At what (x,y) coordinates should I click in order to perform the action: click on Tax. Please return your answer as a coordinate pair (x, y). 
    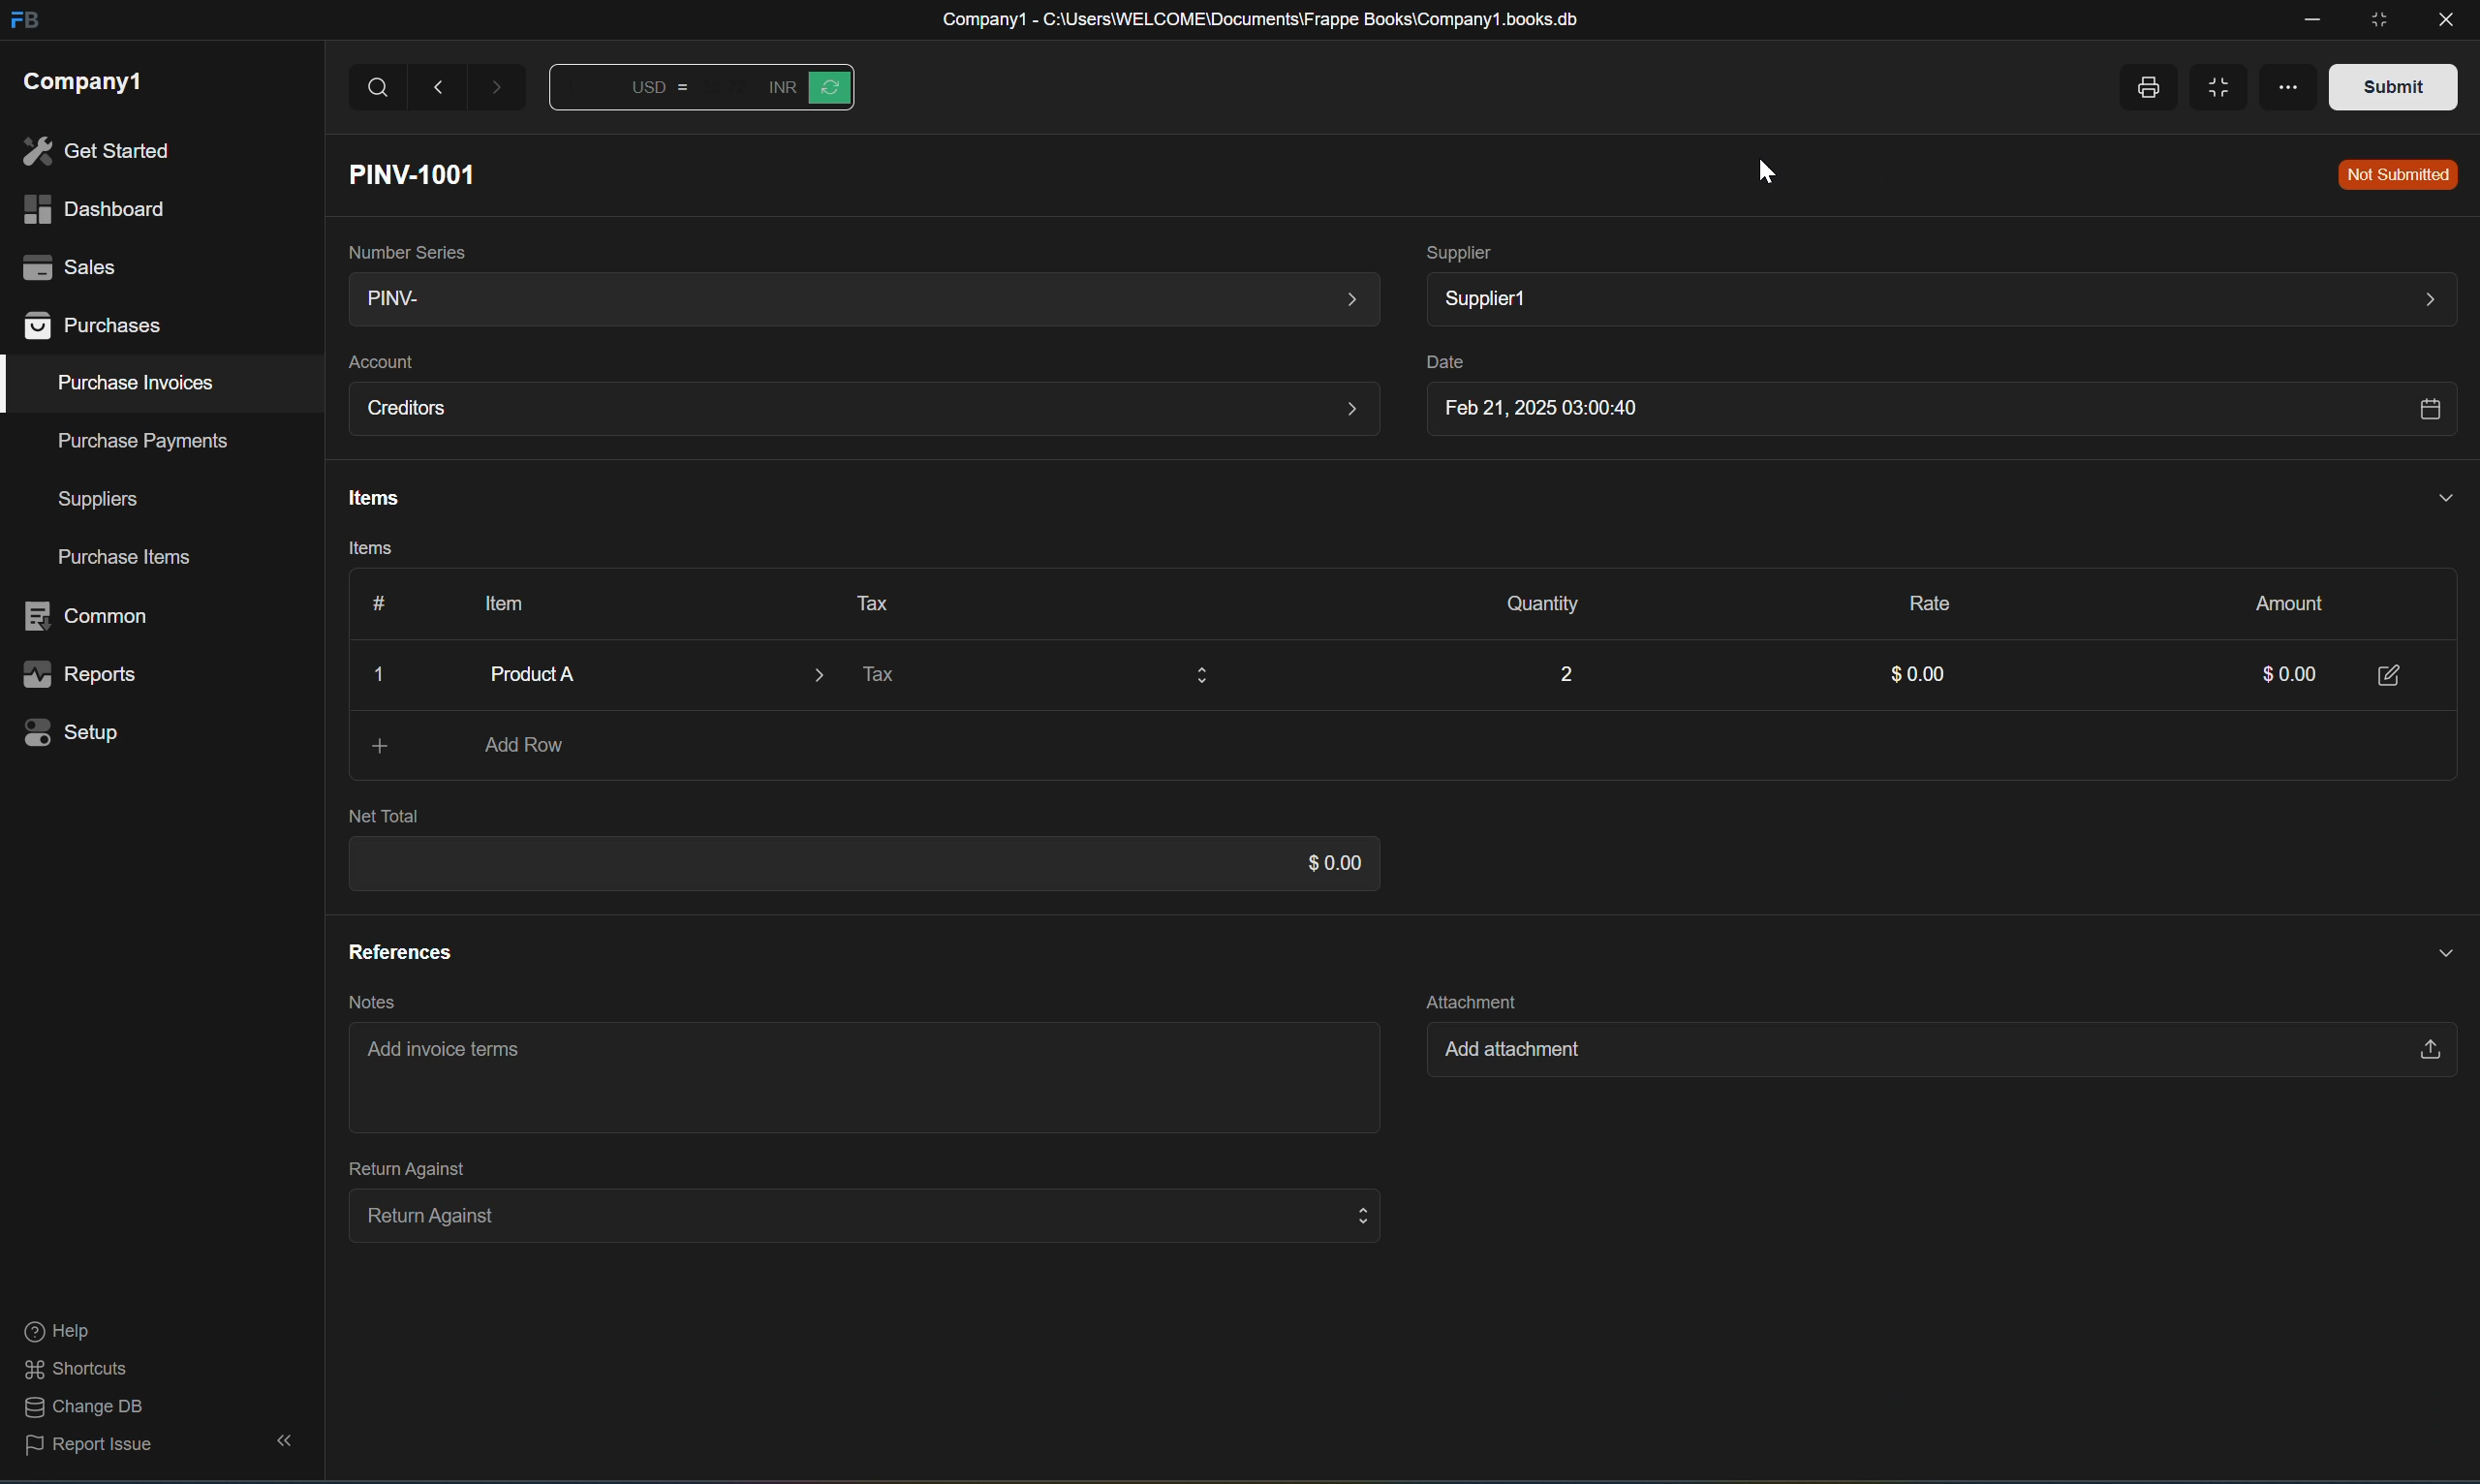
    Looking at the image, I should click on (1032, 679).